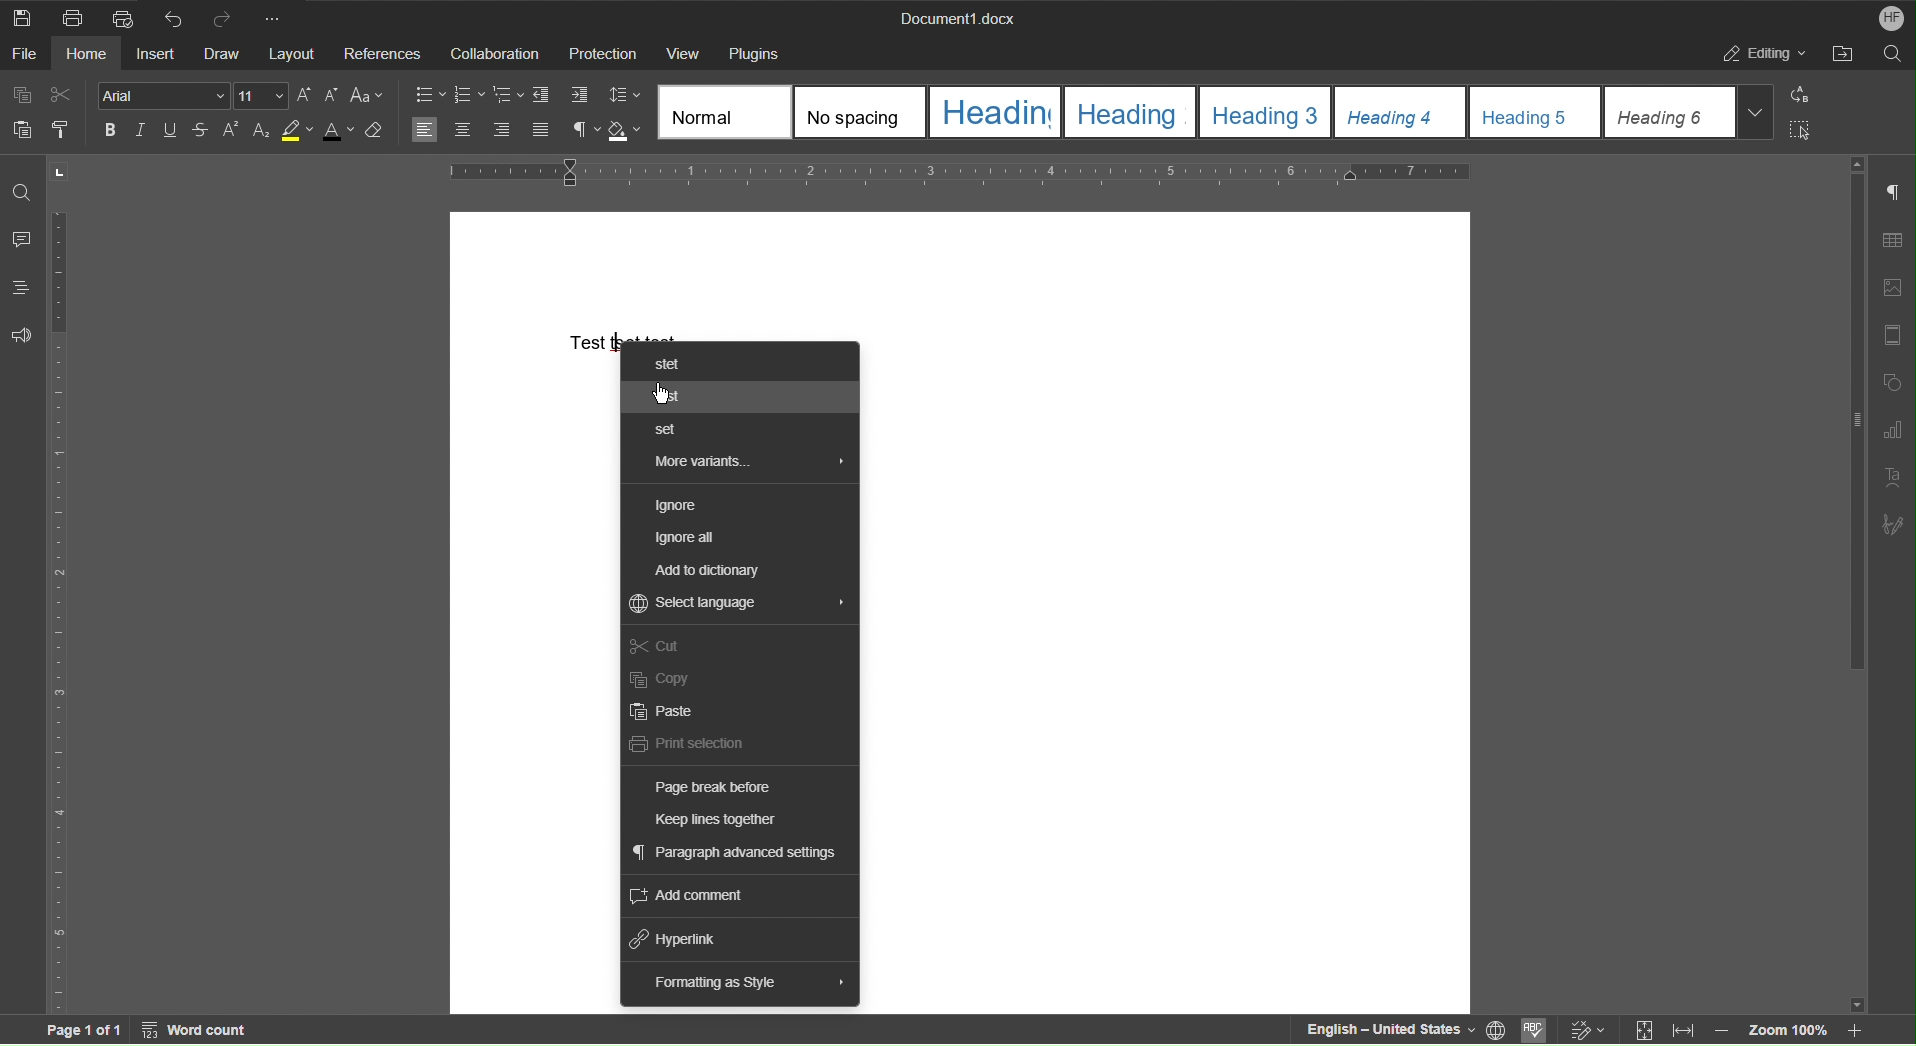 The width and height of the screenshot is (1916, 1046). Describe the element at coordinates (669, 644) in the screenshot. I see `Cut` at that location.